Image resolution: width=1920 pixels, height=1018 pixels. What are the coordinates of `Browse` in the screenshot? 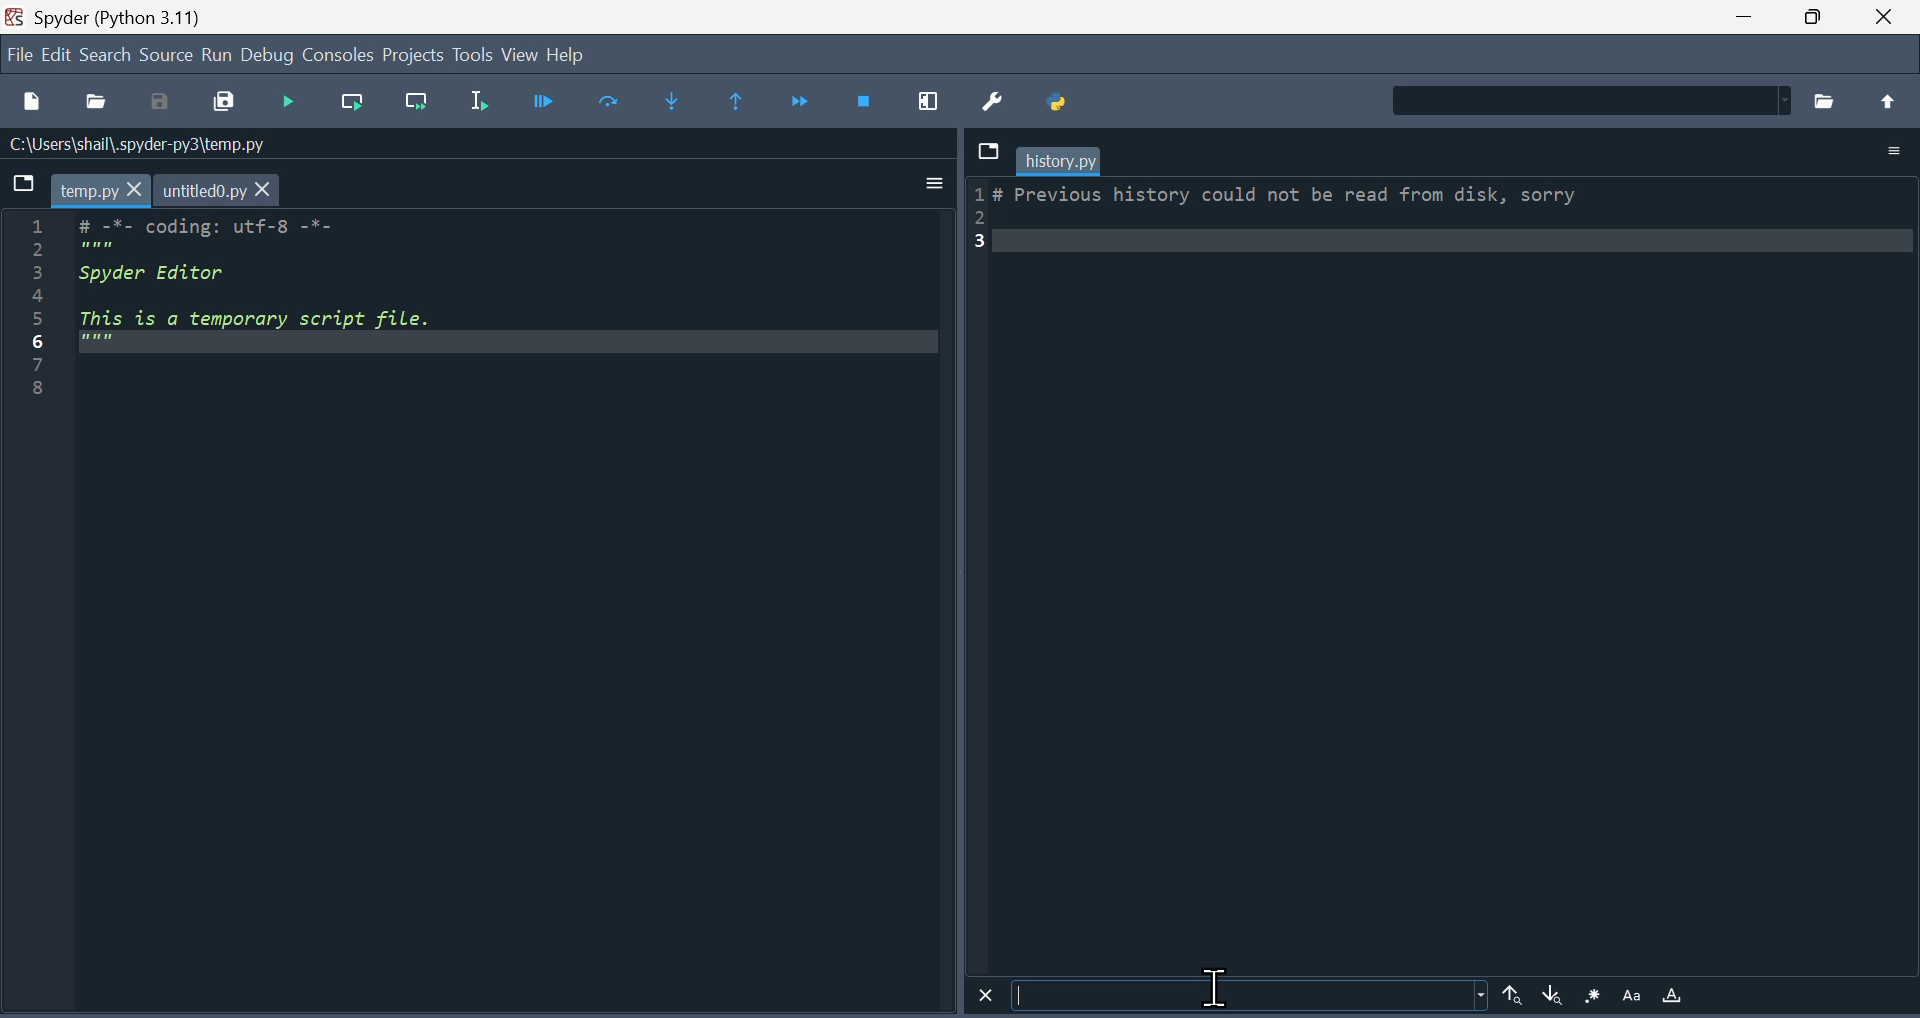 It's located at (1830, 99).